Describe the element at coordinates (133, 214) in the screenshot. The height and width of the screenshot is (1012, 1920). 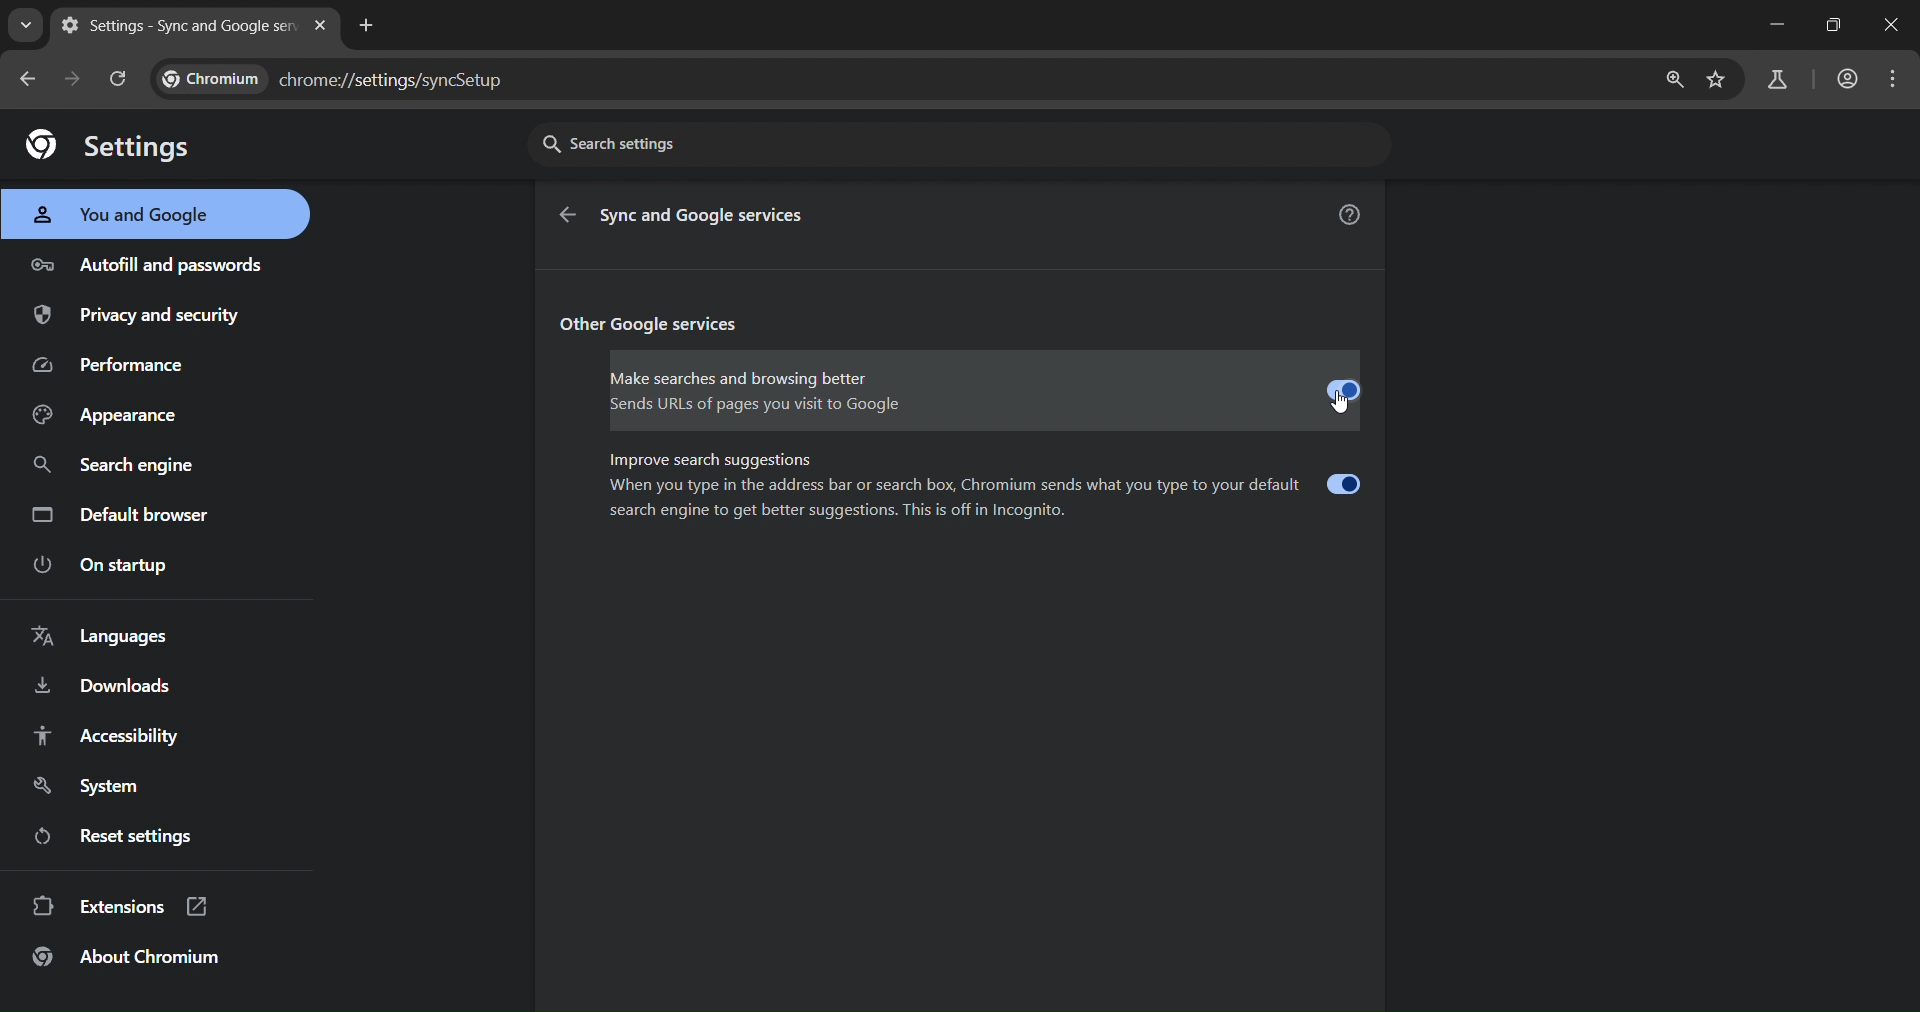
I see `you and google` at that location.